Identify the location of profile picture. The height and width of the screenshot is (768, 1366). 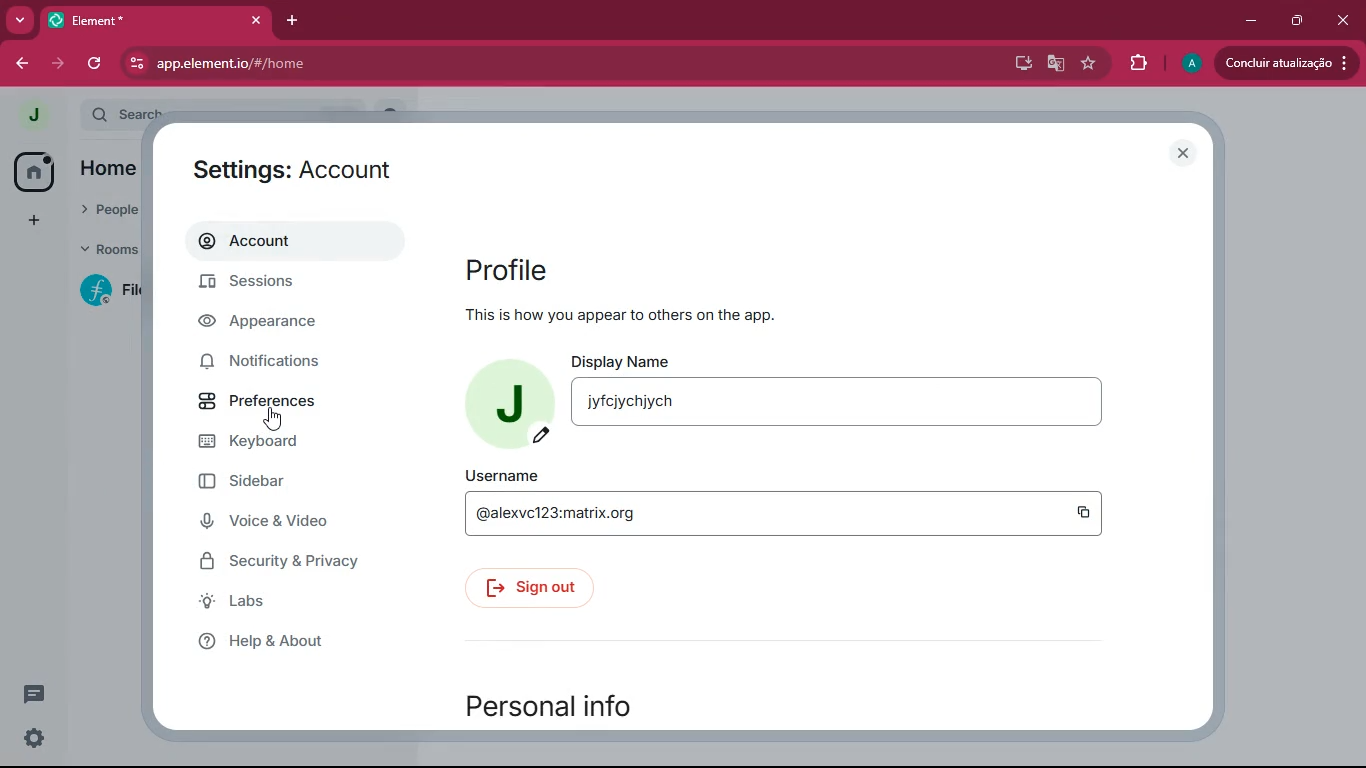
(27, 116).